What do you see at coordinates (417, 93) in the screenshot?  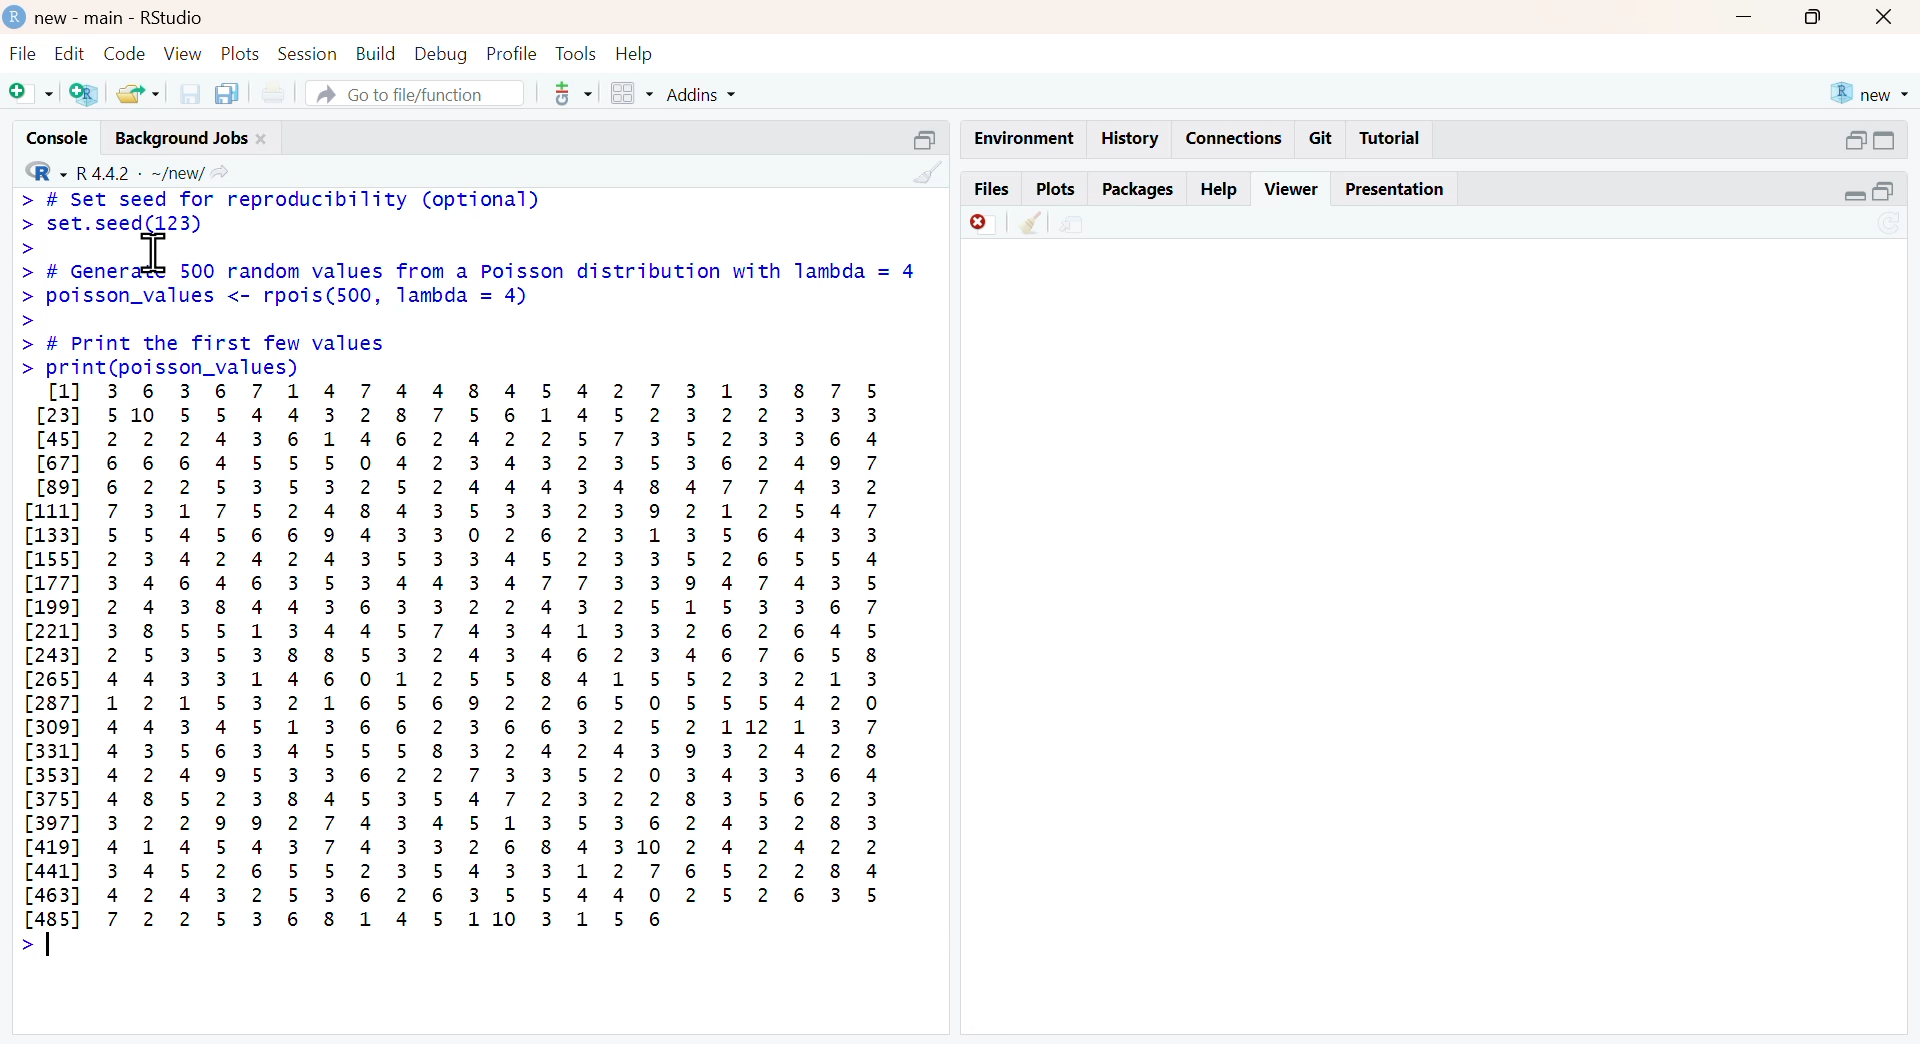 I see `go to file/function` at bounding box center [417, 93].